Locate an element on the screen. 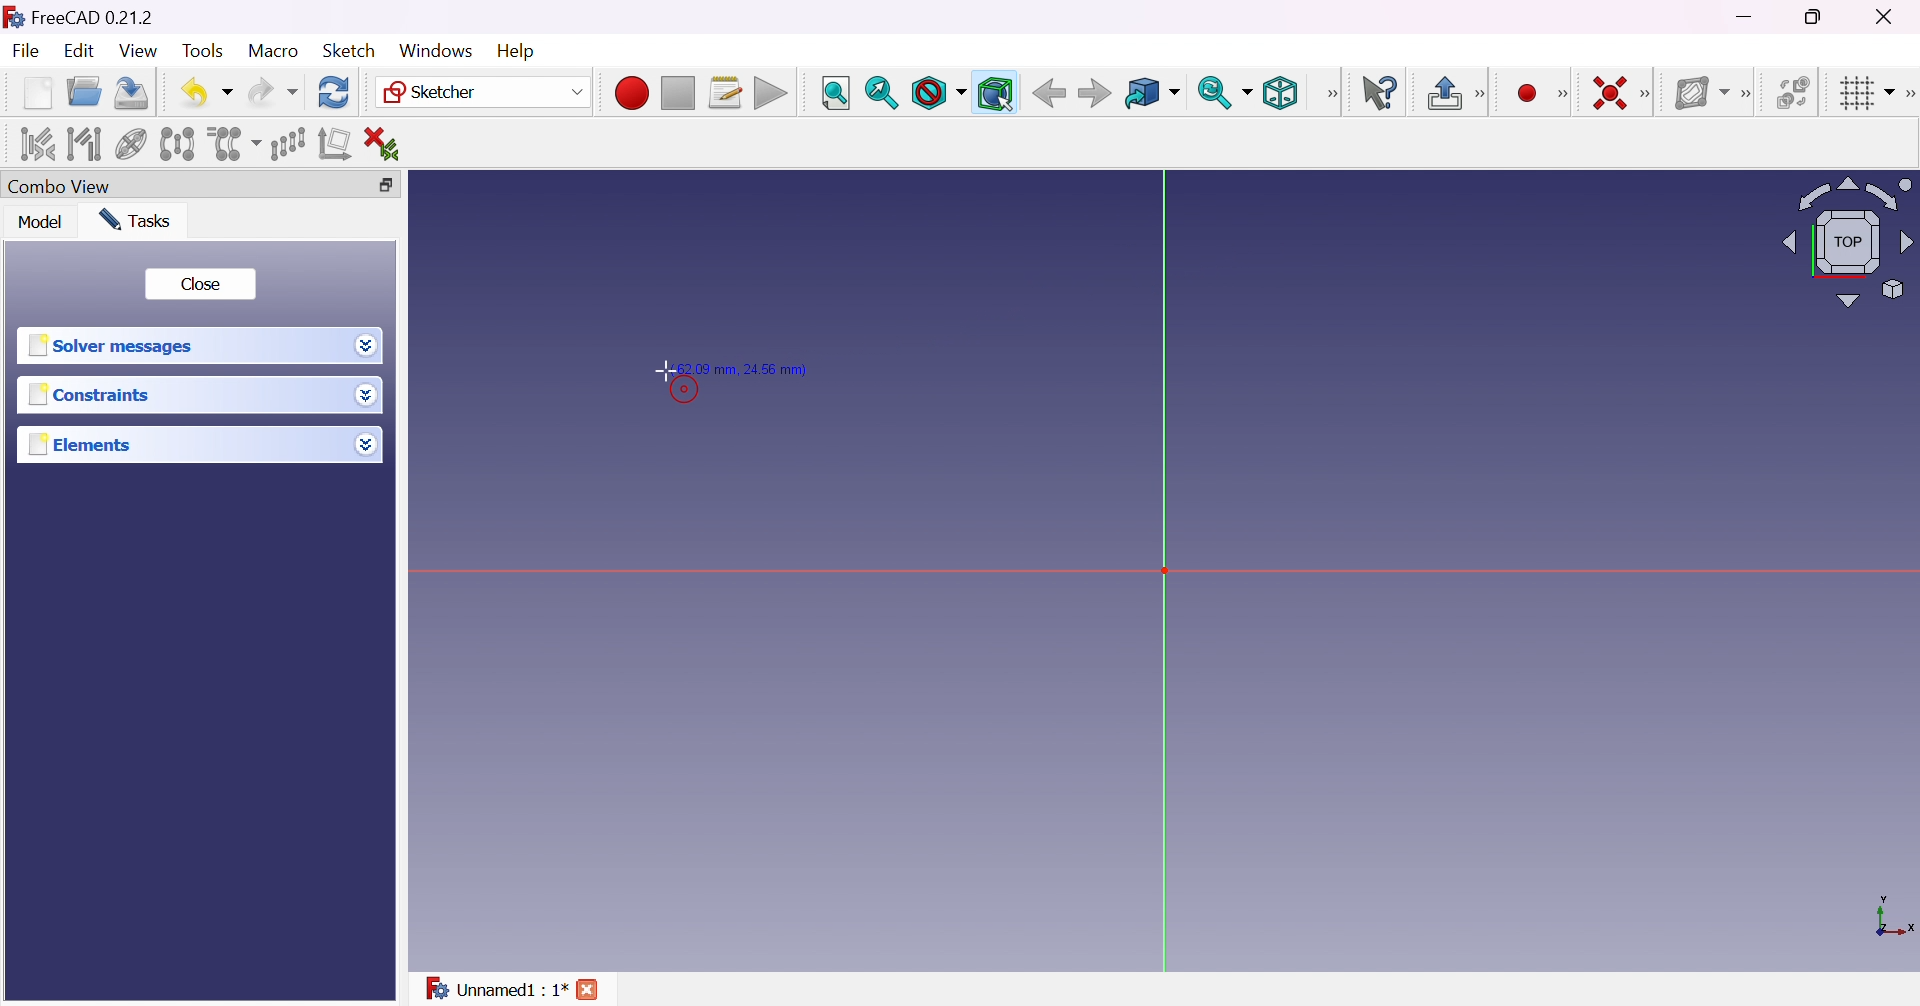  Unnamed : 1* is located at coordinates (495, 985).